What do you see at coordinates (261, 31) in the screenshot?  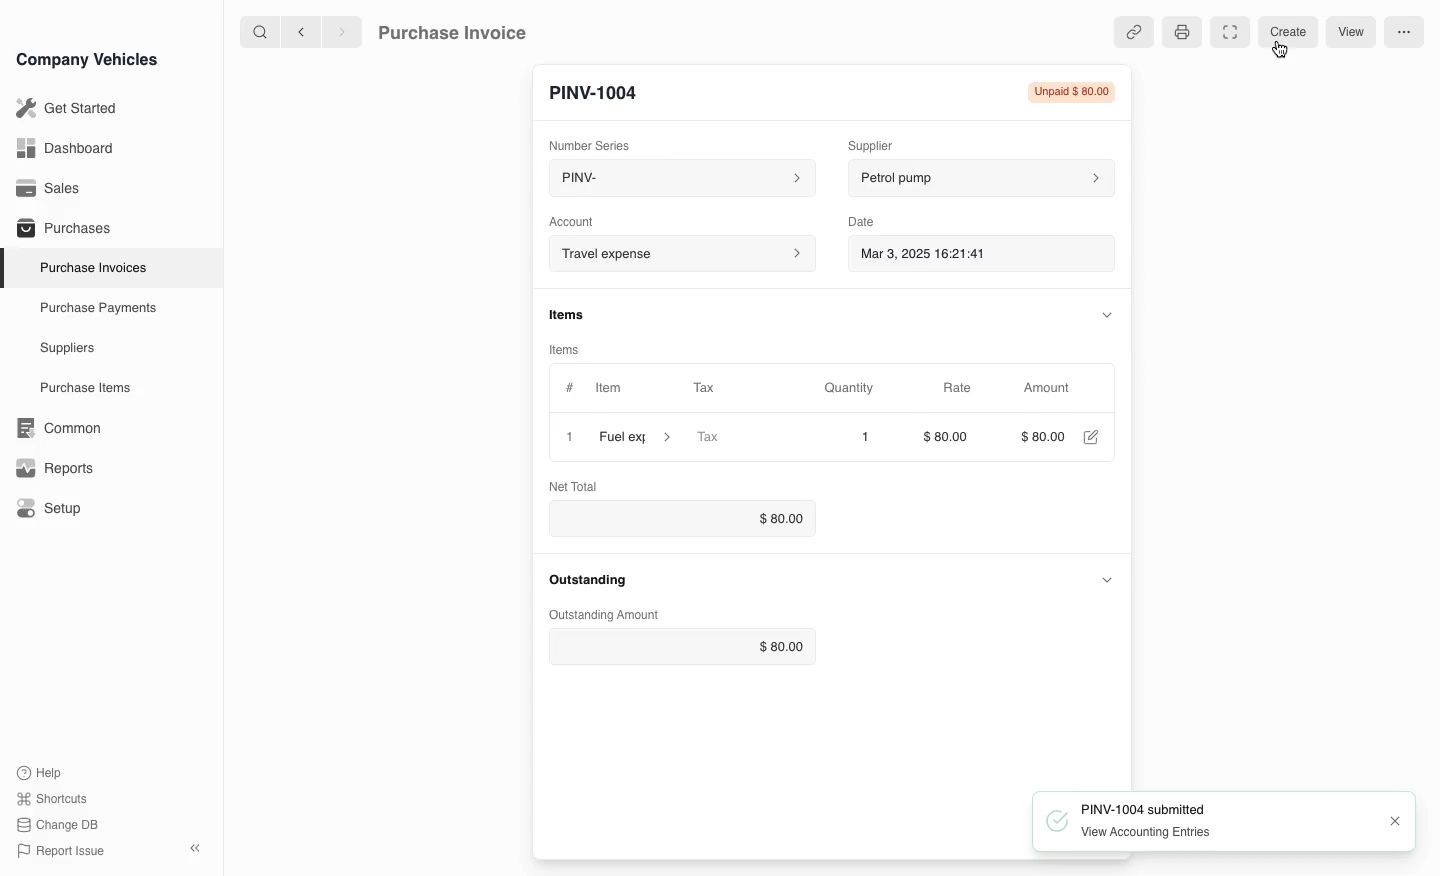 I see `search` at bounding box center [261, 31].